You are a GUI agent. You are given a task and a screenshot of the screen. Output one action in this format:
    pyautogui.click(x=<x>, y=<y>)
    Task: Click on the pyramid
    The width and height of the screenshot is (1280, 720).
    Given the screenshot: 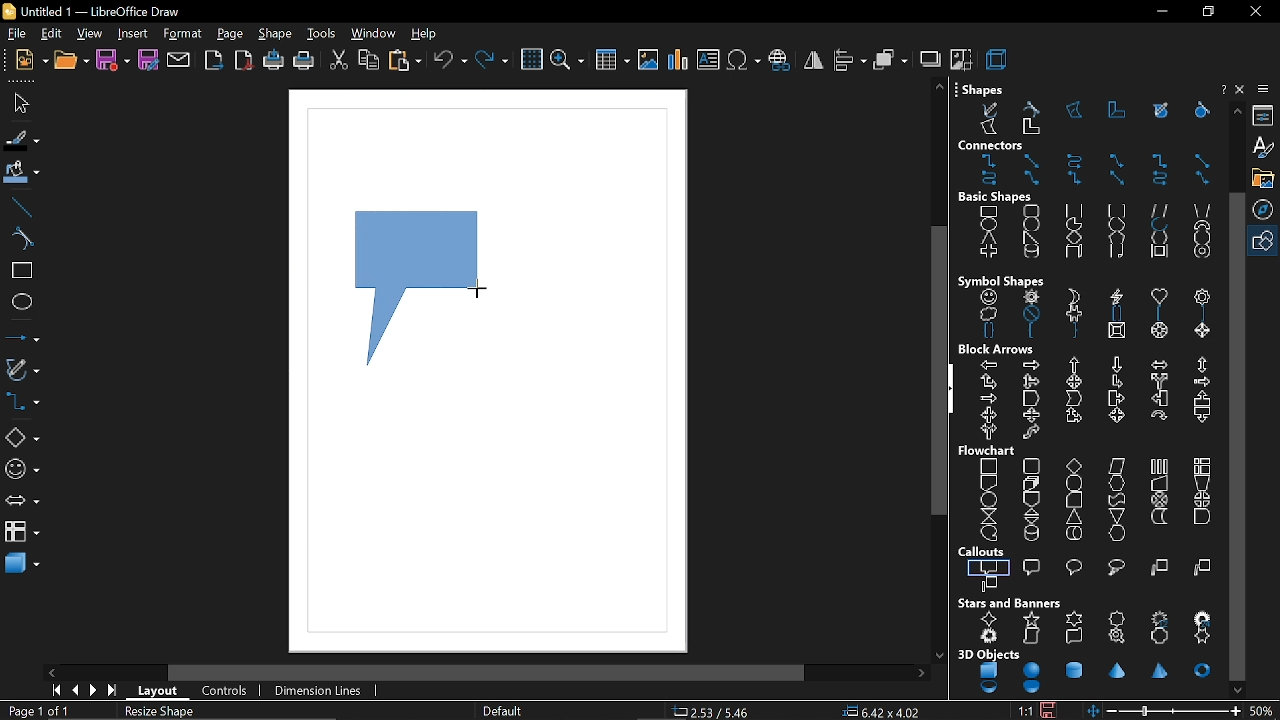 What is the action you would take?
    pyautogui.click(x=1162, y=672)
    